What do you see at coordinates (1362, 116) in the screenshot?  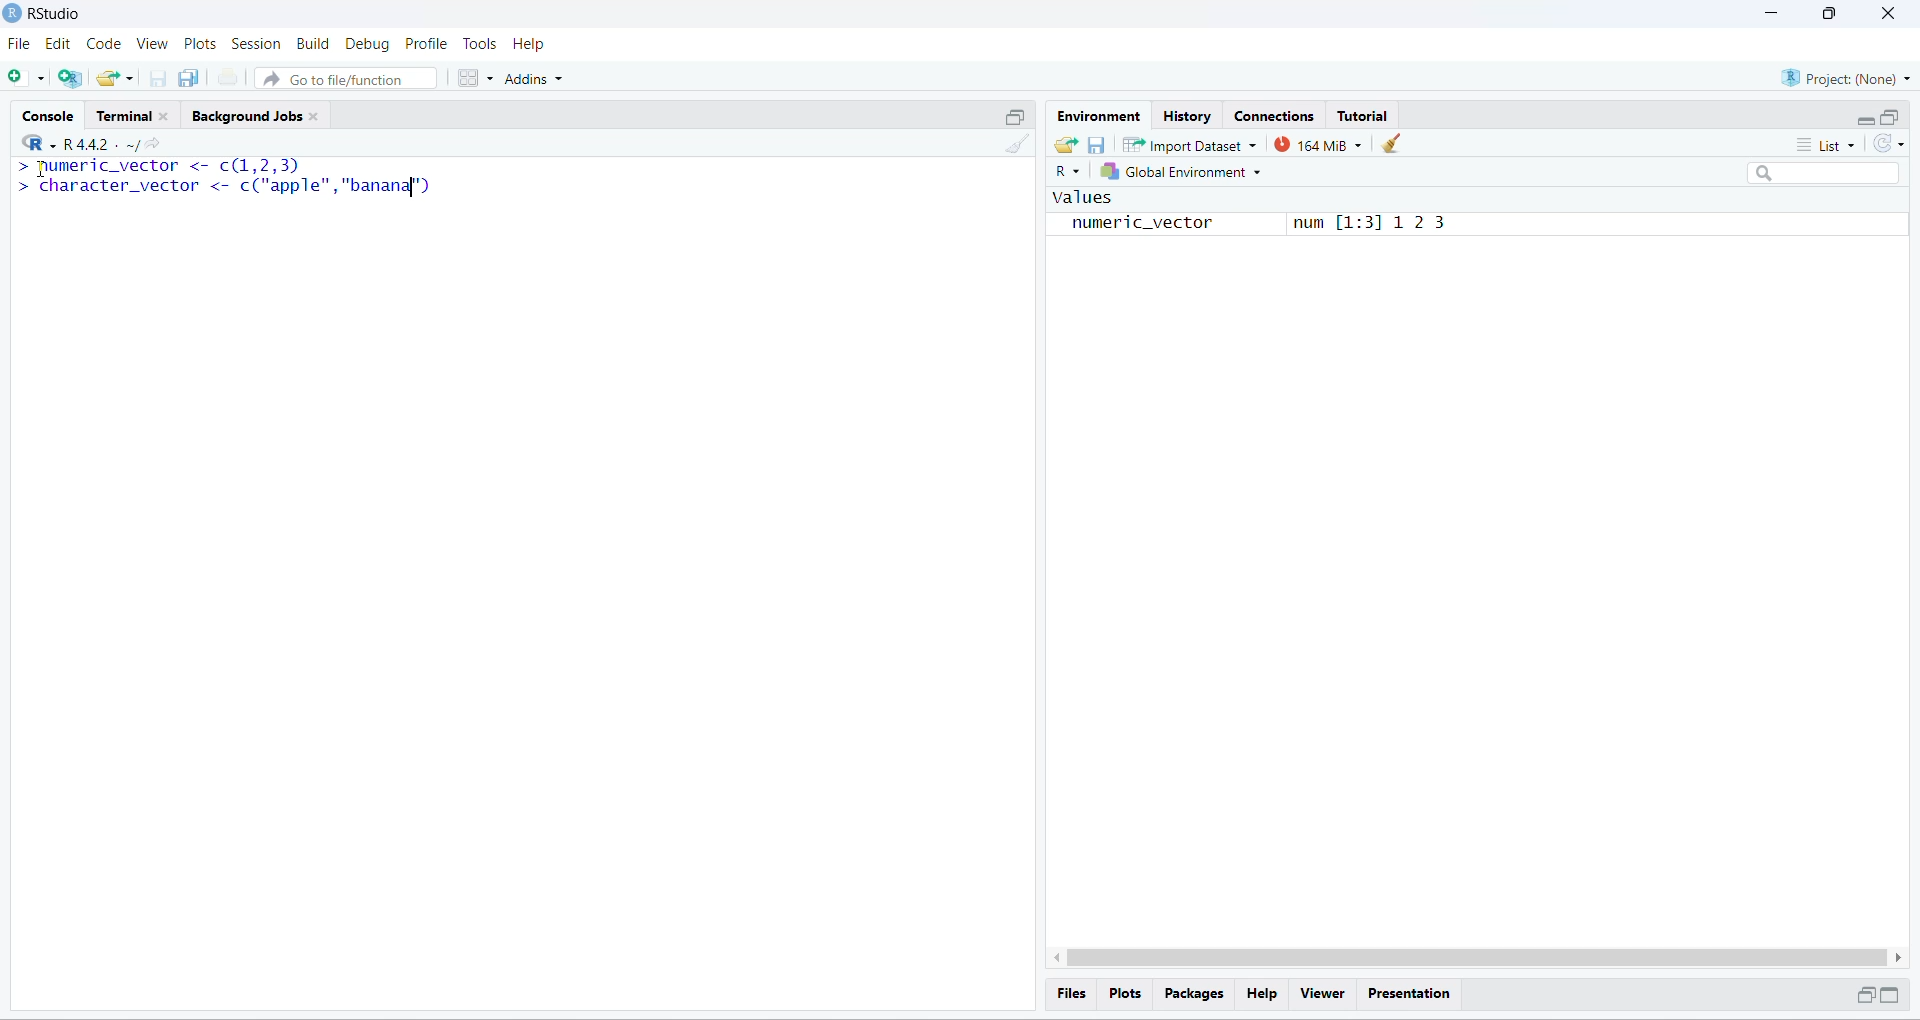 I see `Tutorial` at bounding box center [1362, 116].